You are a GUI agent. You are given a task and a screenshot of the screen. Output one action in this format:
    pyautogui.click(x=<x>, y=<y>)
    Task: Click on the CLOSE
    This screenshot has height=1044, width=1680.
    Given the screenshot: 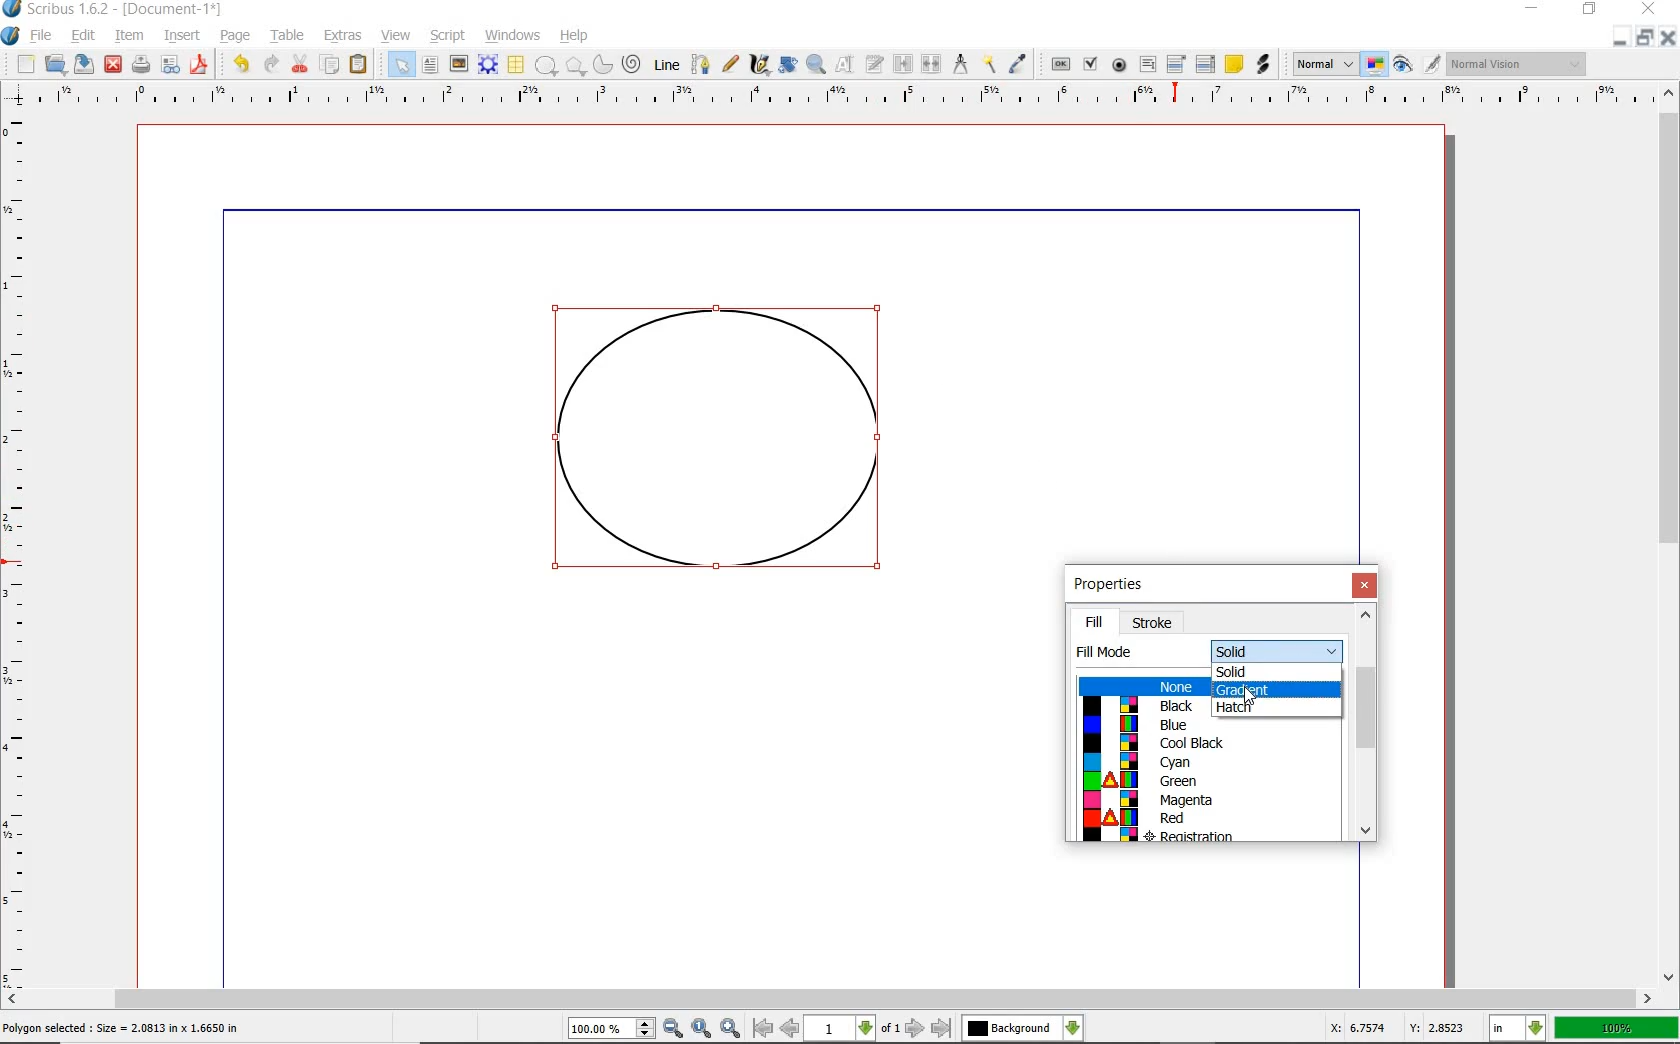 What is the action you would take?
    pyautogui.click(x=1668, y=38)
    